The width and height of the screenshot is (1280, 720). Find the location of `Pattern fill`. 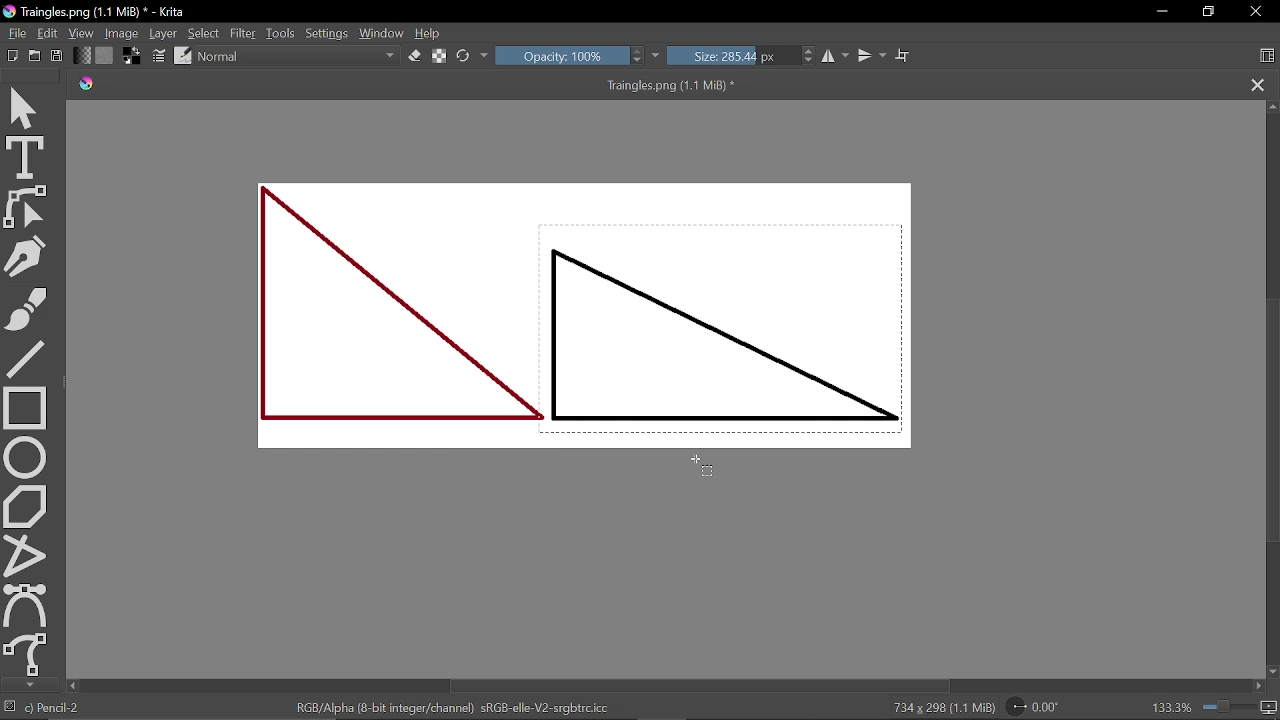

Pattern fill is located at coordinates (106, 56).